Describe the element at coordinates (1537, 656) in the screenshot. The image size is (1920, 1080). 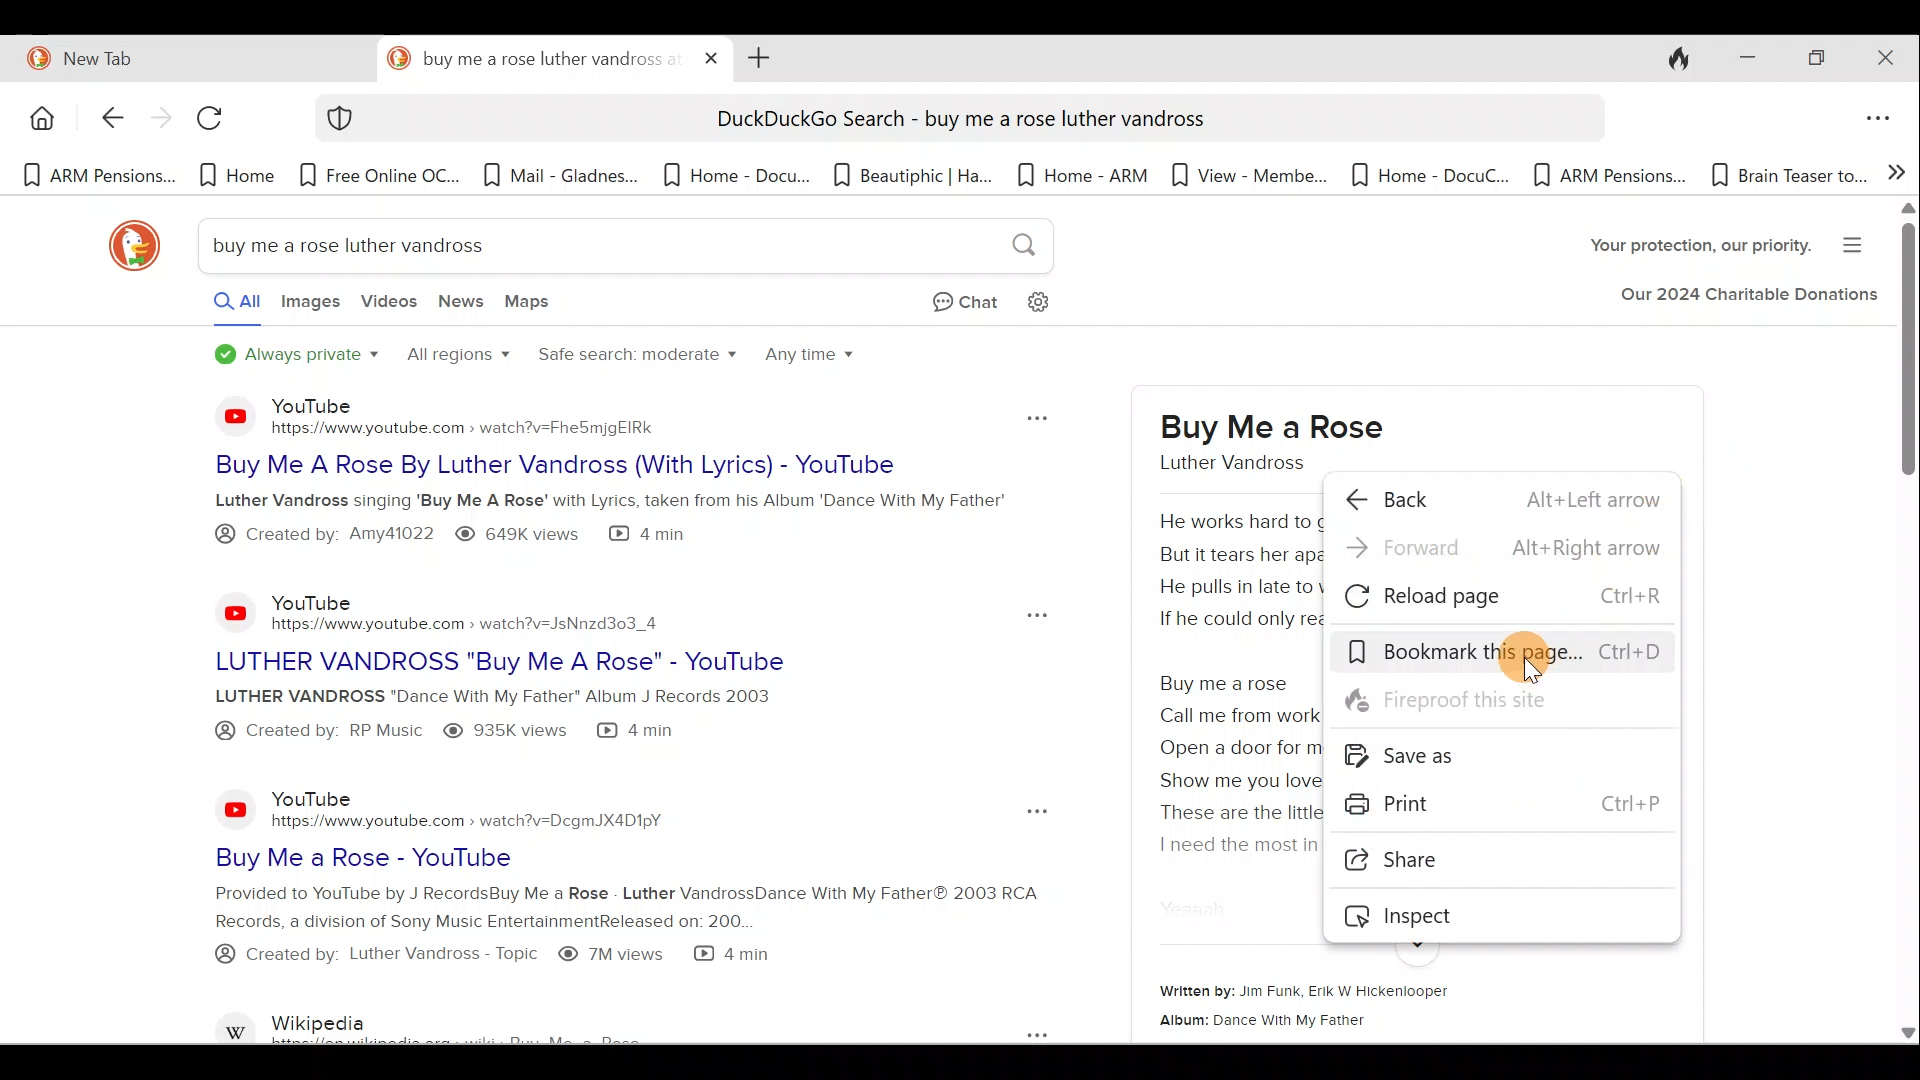
I see `Cursor` at that location.